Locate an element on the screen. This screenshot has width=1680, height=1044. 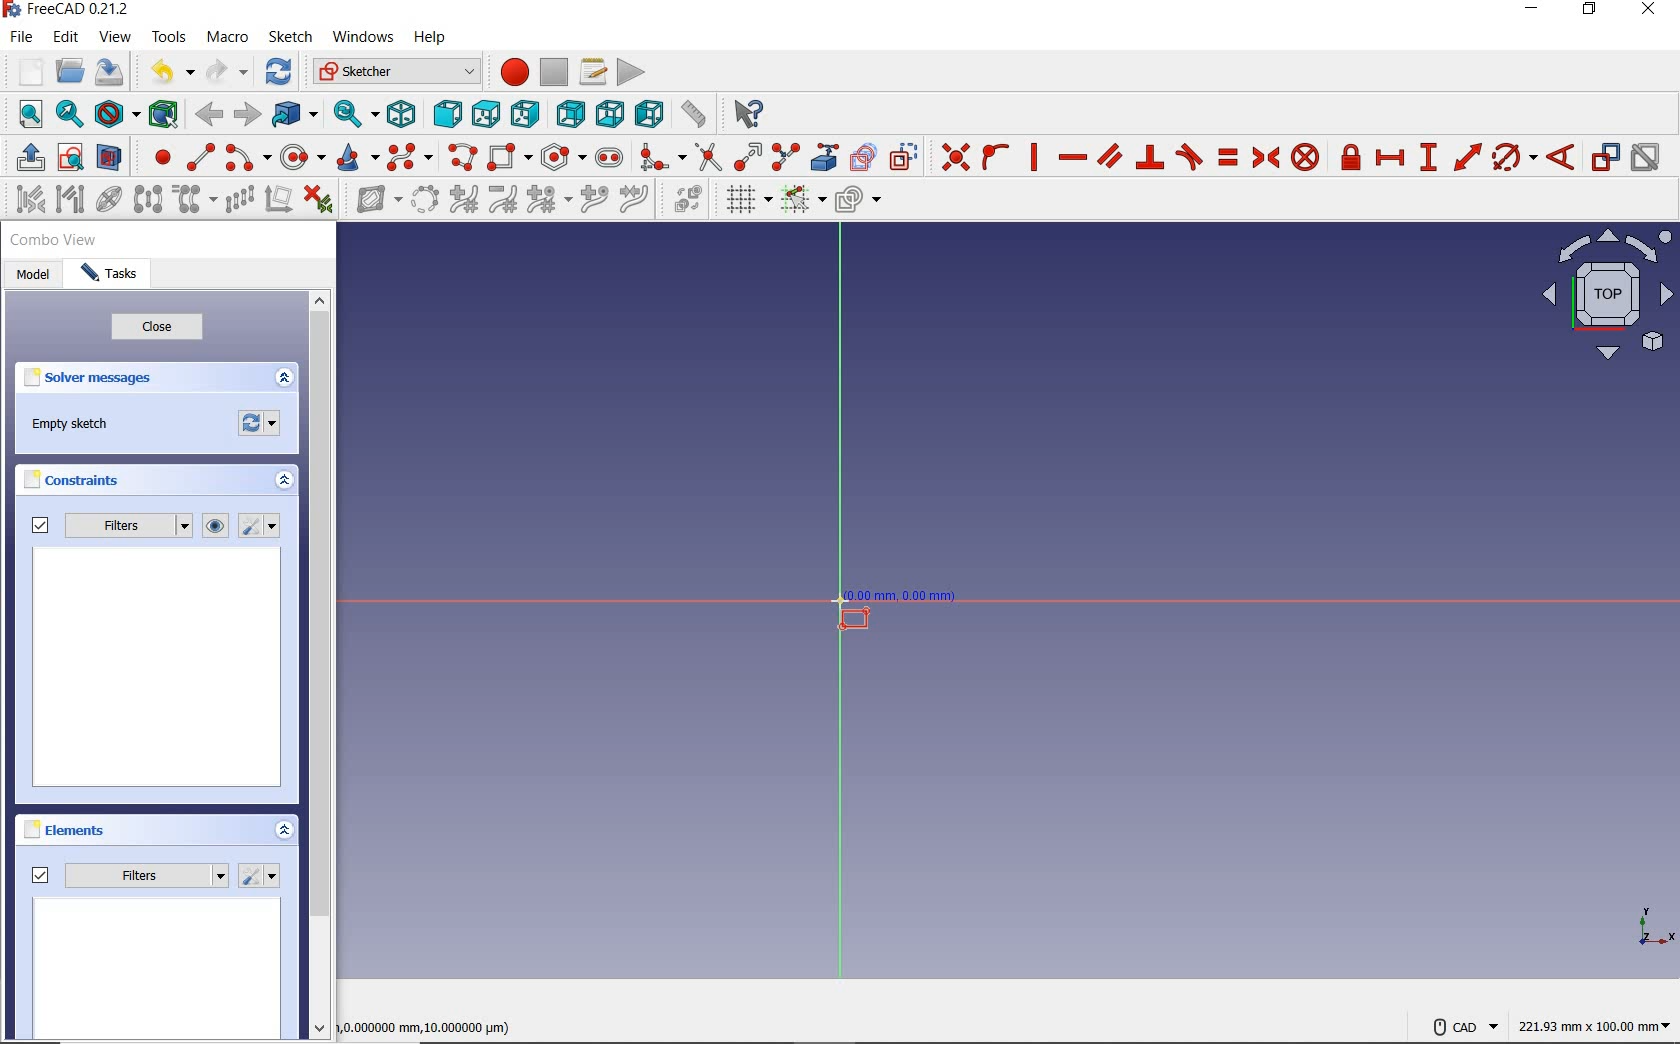
forward is located at coordinates (245, 113).